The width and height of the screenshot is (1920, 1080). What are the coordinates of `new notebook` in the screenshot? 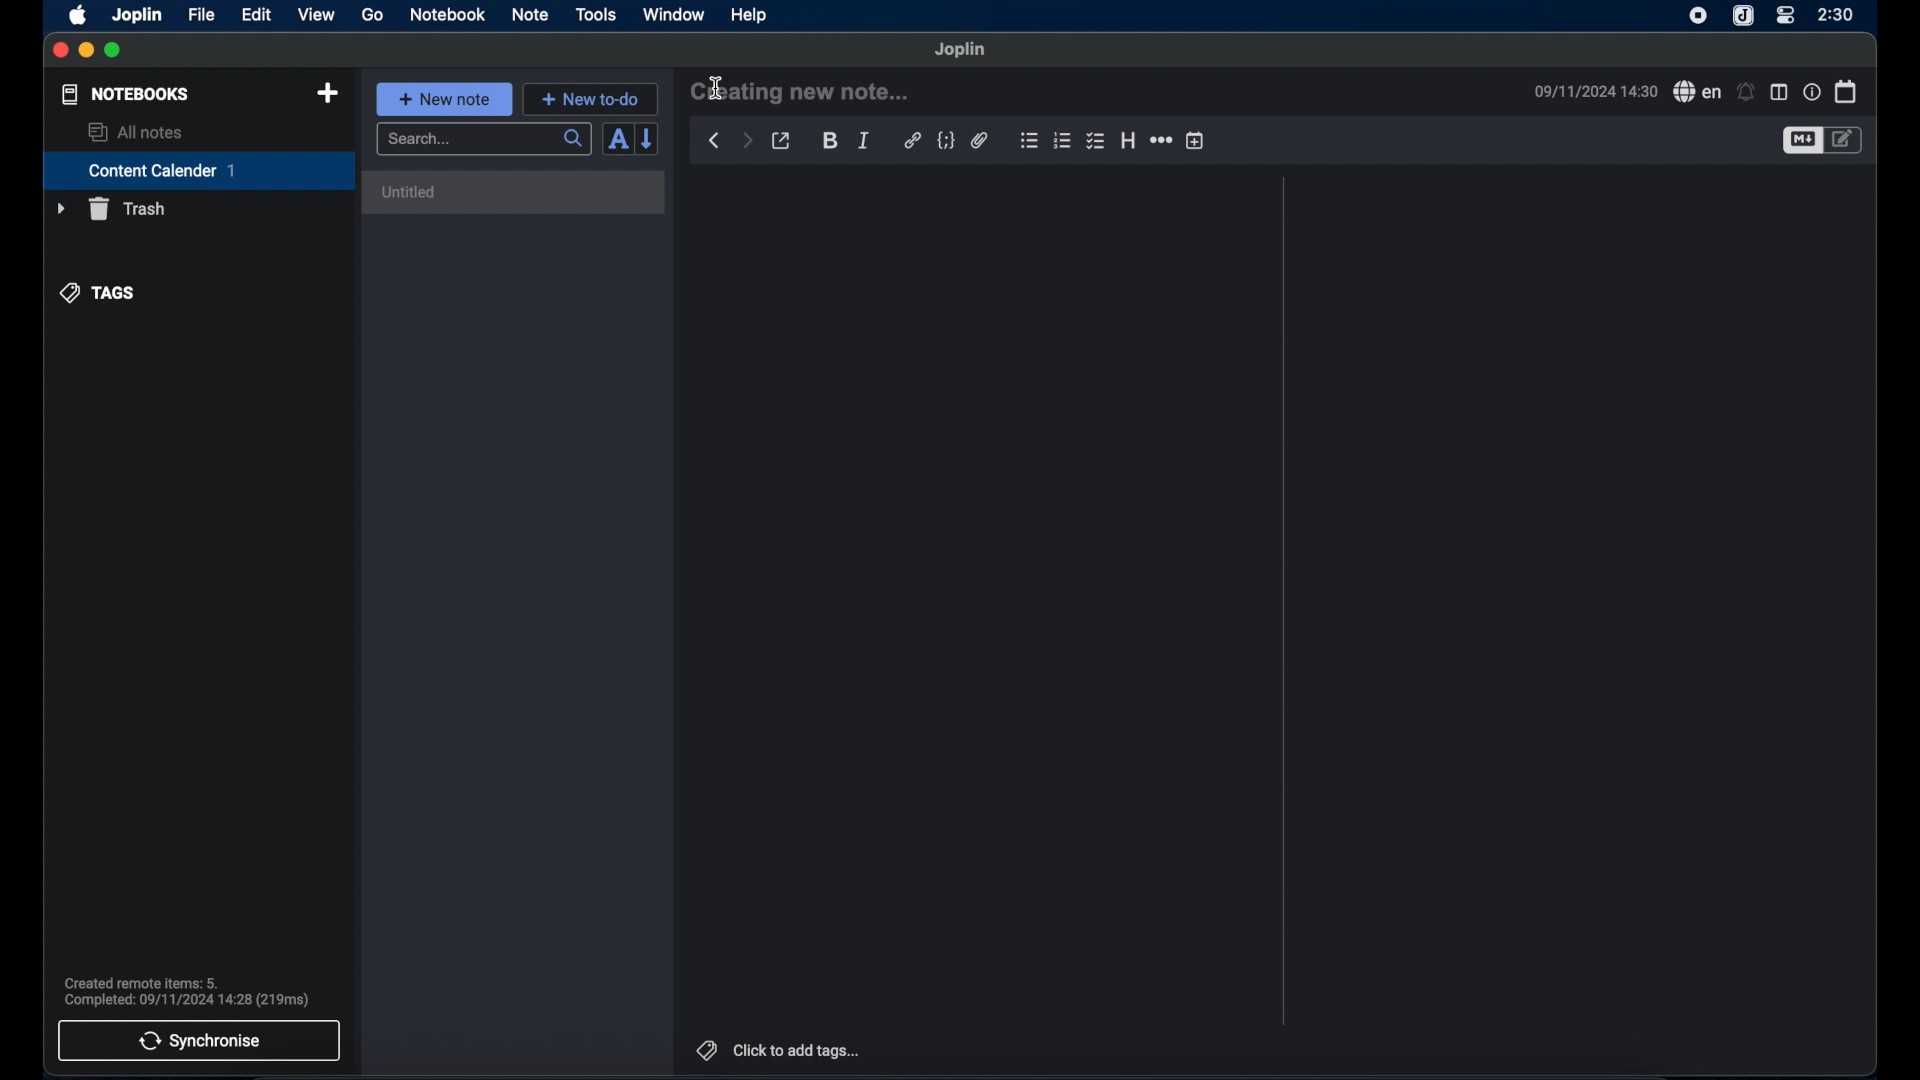 It's located at (329, 94).